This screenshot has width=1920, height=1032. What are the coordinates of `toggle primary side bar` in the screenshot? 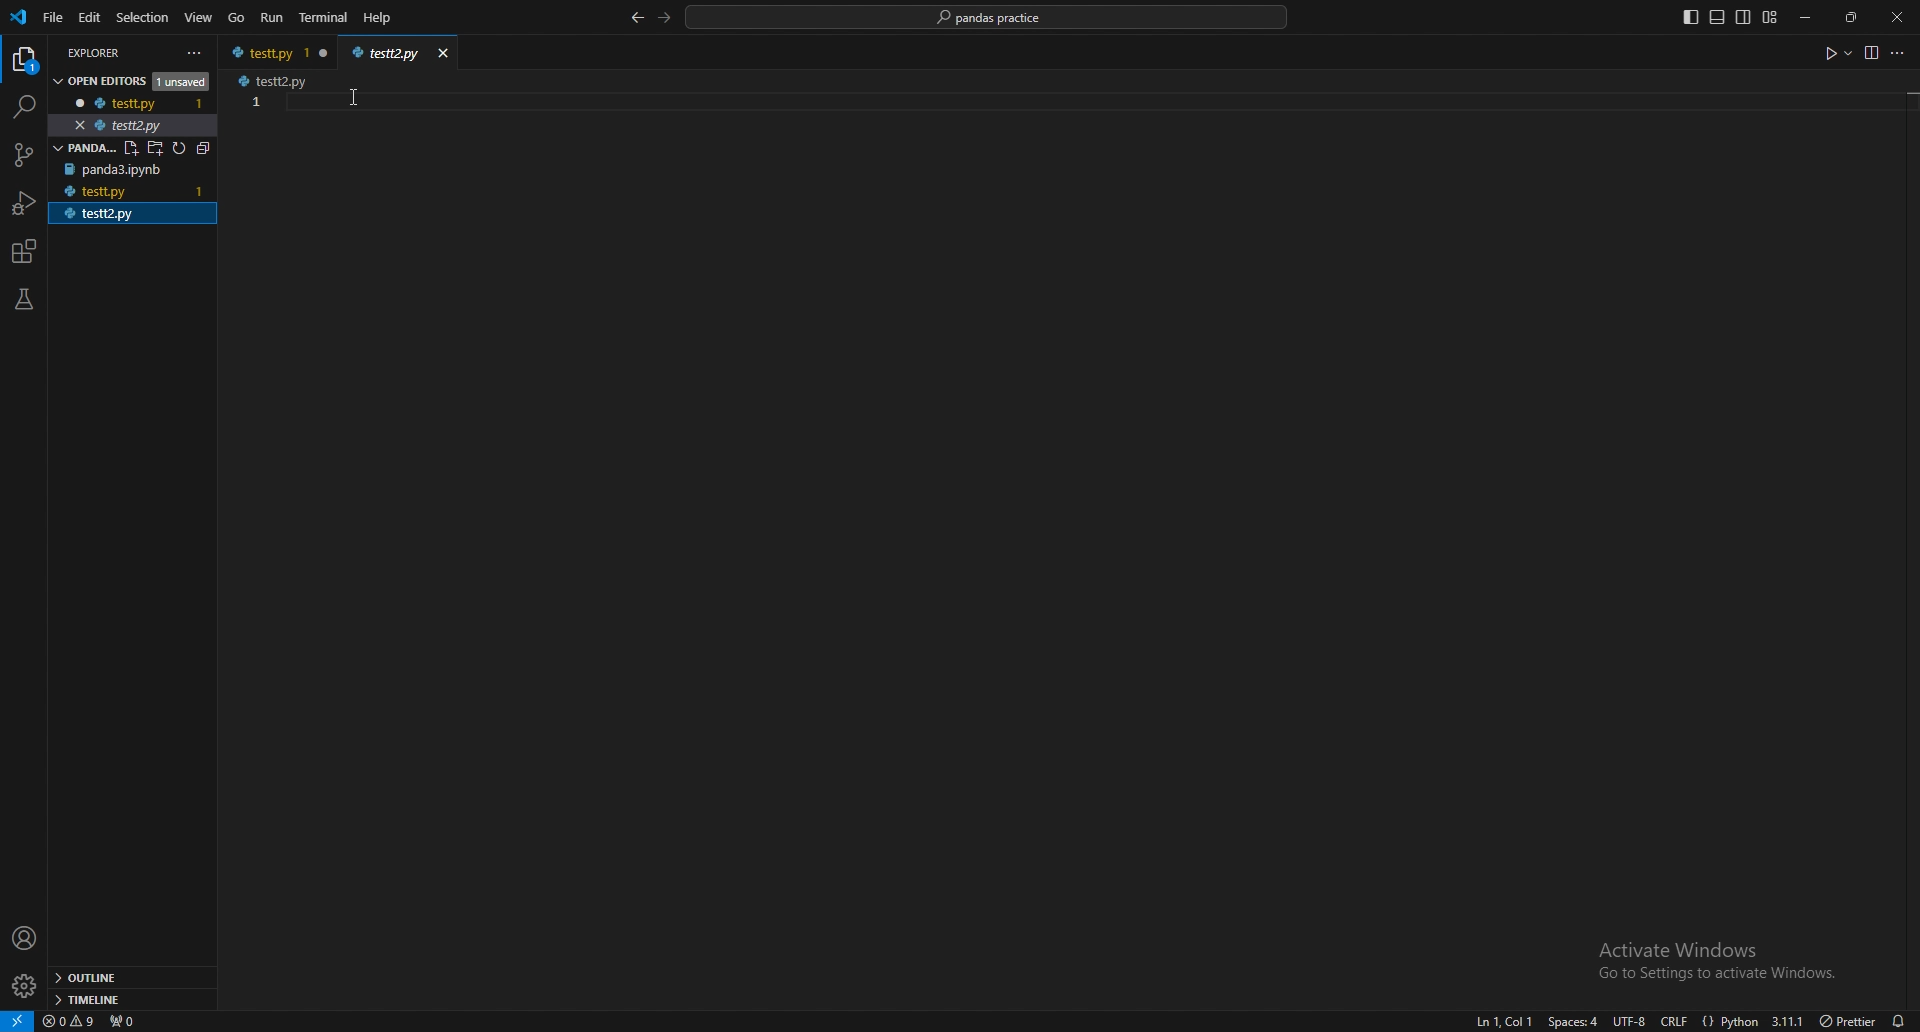 It's located at (1692, 17).